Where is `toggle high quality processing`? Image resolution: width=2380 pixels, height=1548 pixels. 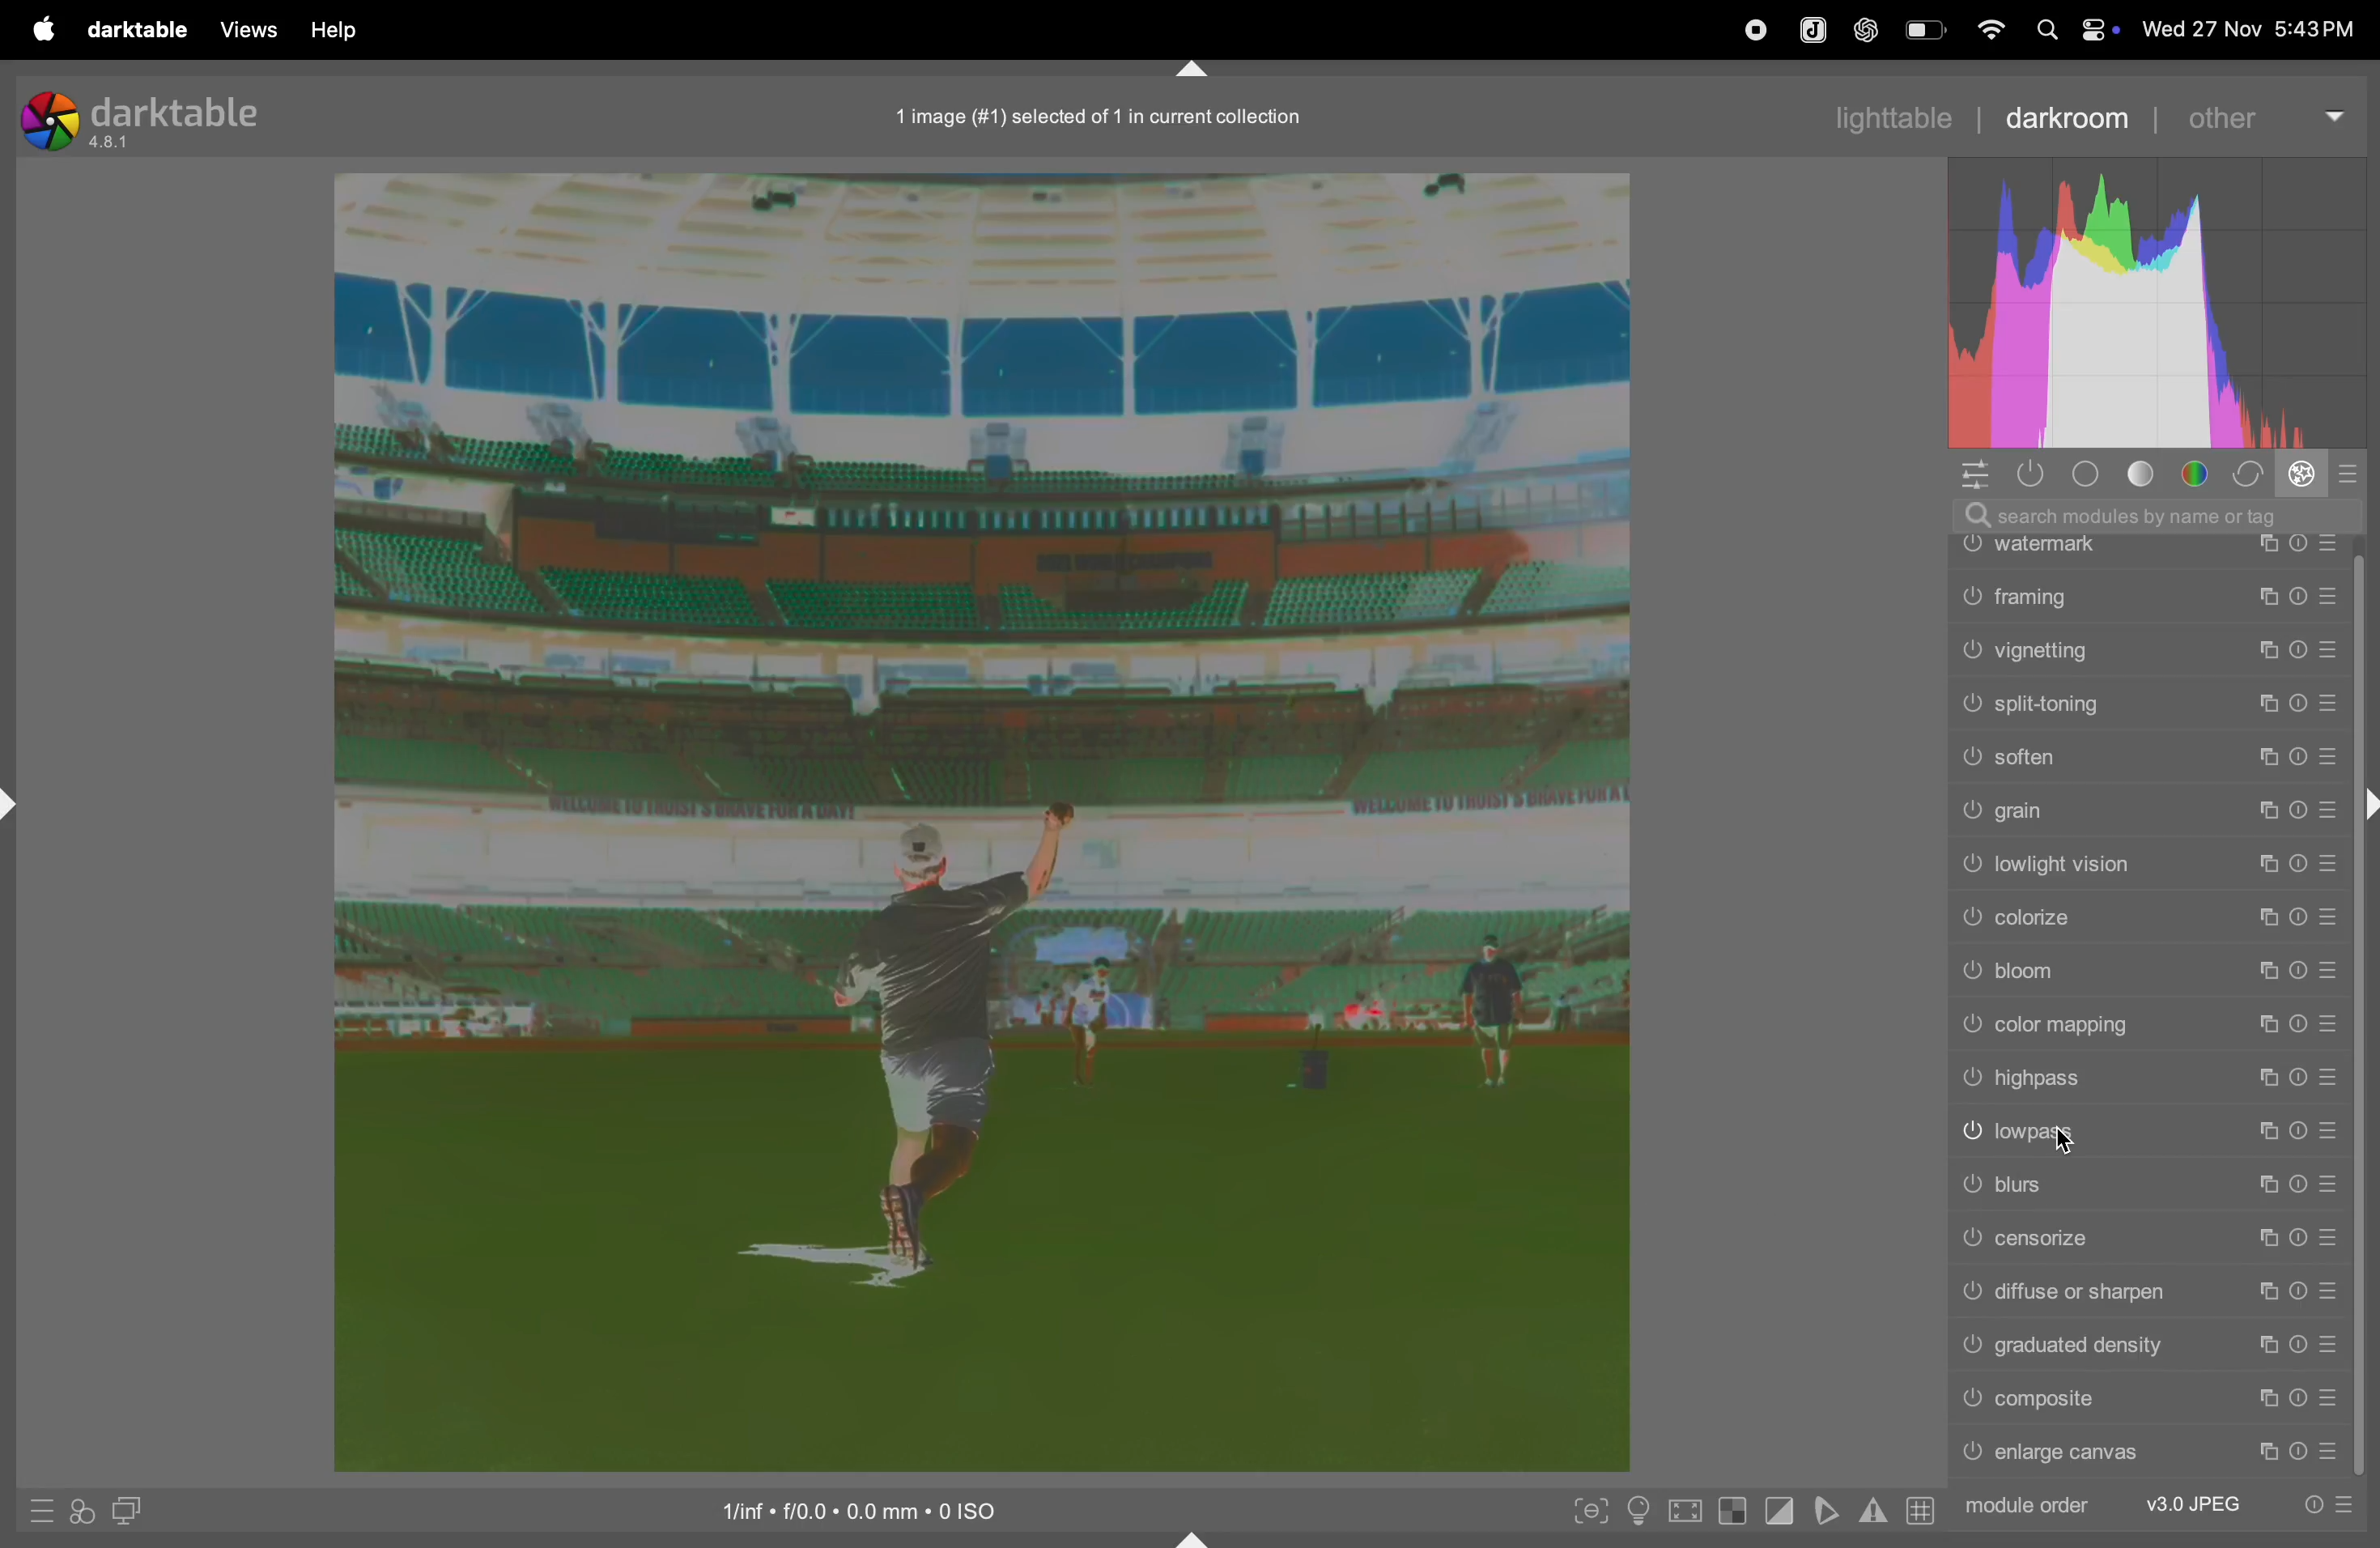 toggle high quality processing is located at coordinates (1689, 1509).